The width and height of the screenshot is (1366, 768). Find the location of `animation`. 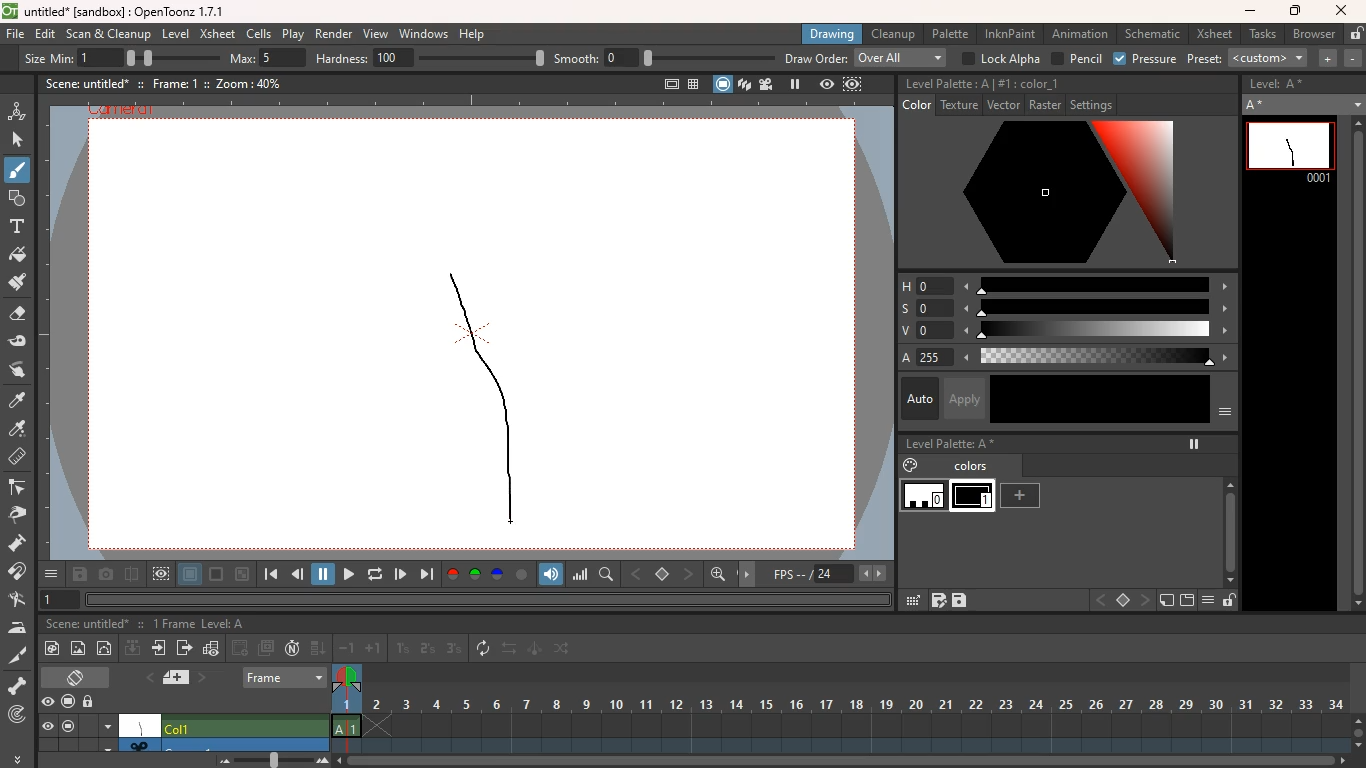

animation is located at coordinates (1080, 34).